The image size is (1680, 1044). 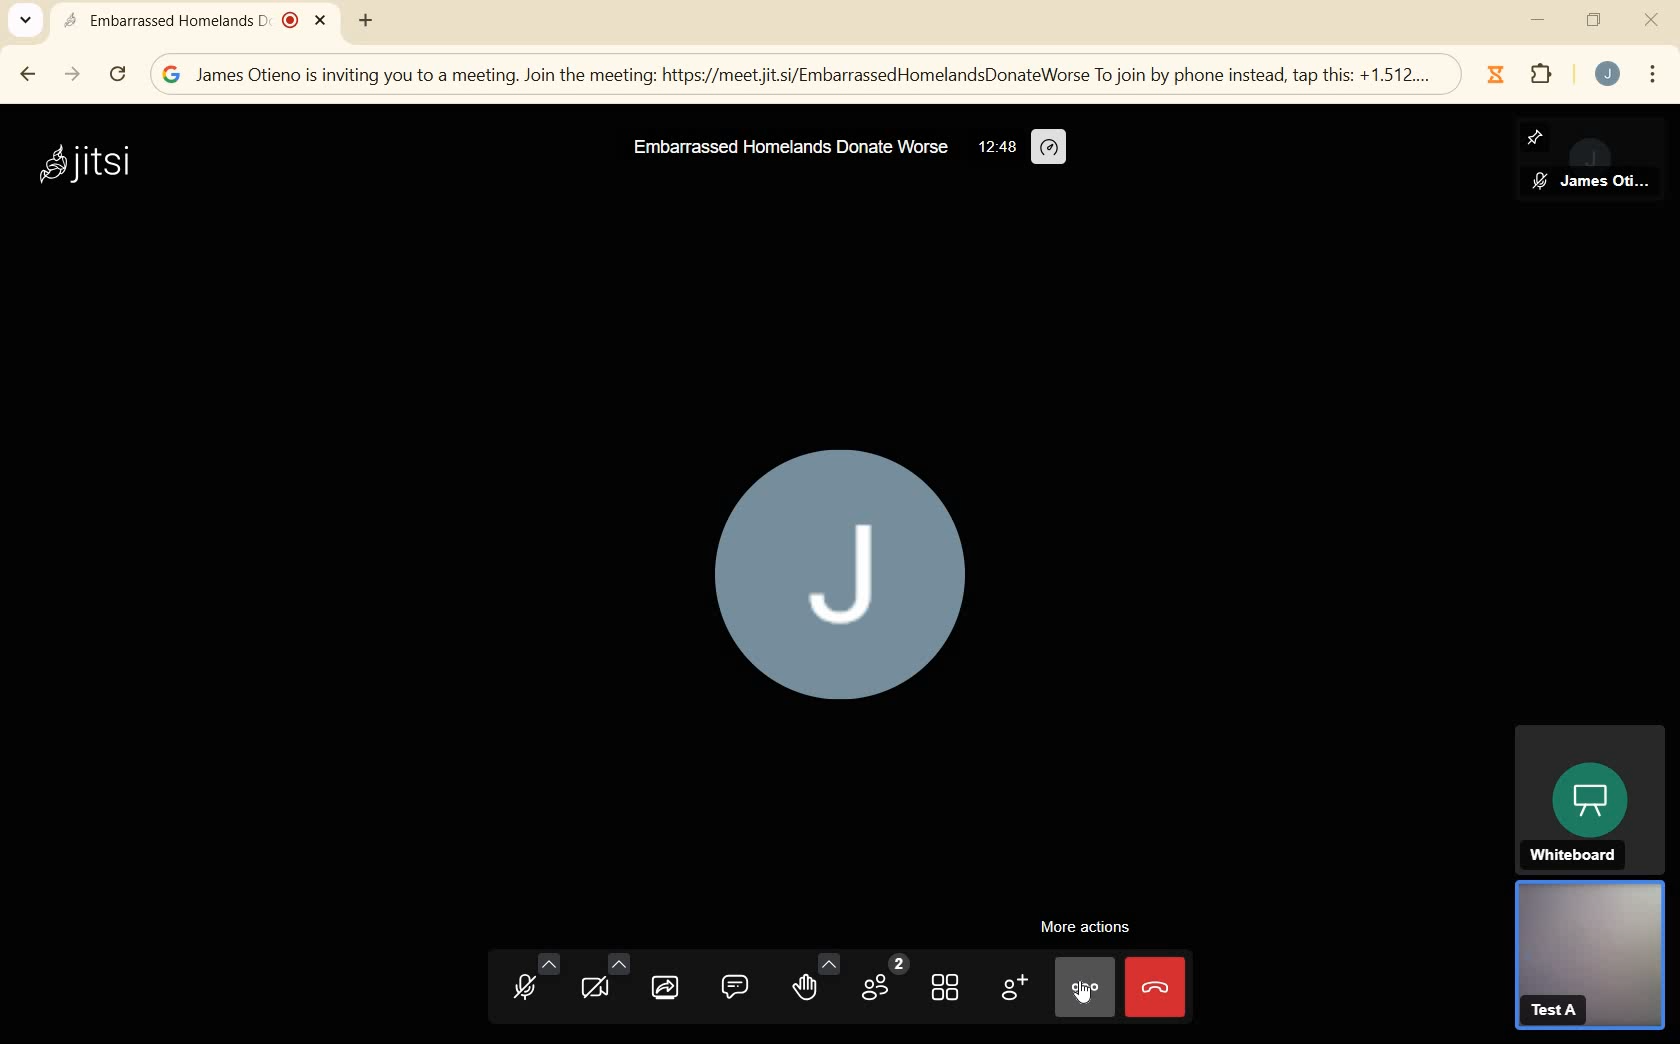 What do you see at coordinates (30, 72) in the screenshot?
I see `BACK` at bounding box center [30, 72].